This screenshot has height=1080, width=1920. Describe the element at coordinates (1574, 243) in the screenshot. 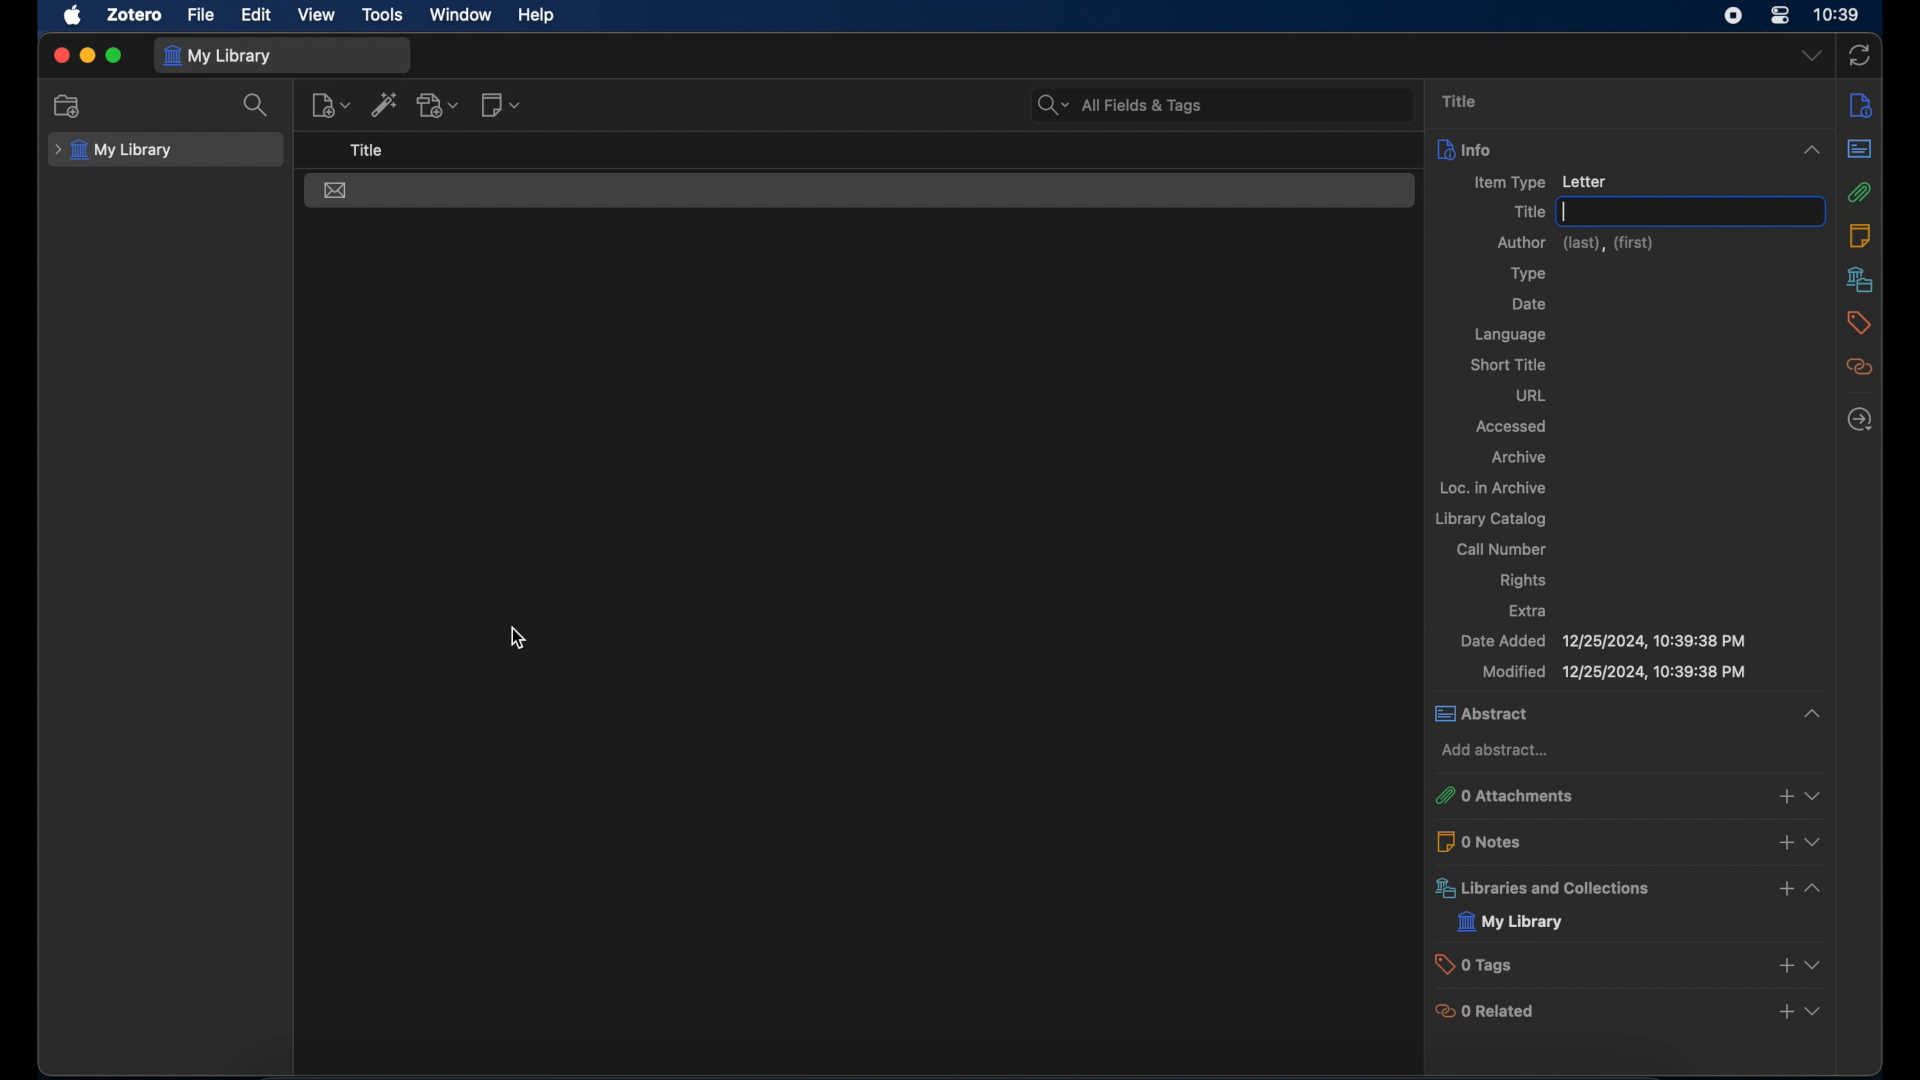

I see `author` at that location.